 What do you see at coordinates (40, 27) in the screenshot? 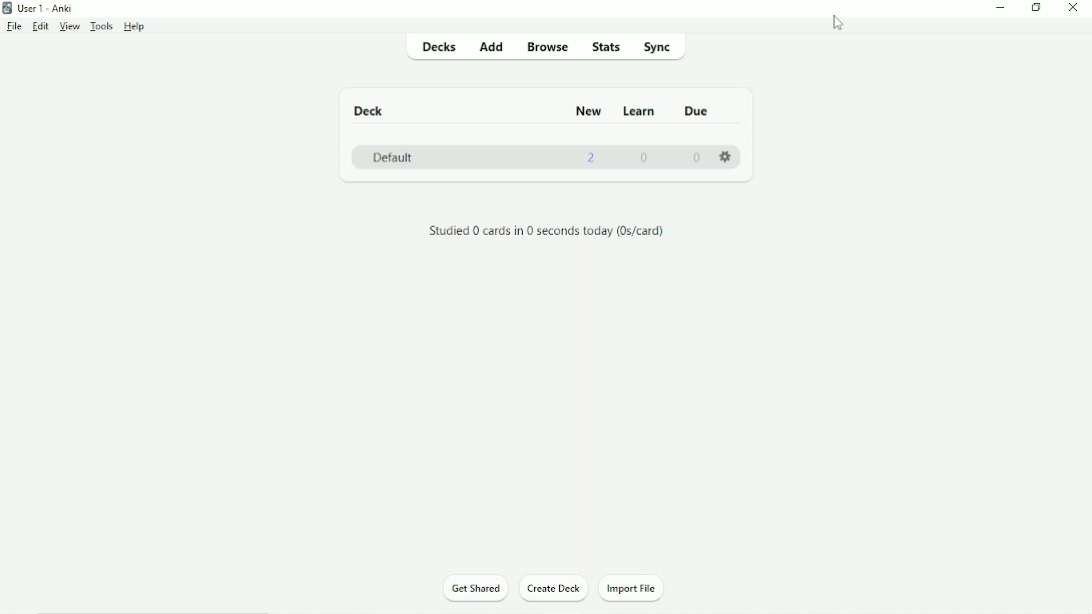
I see `Edit` at bounding box center [40, 27].